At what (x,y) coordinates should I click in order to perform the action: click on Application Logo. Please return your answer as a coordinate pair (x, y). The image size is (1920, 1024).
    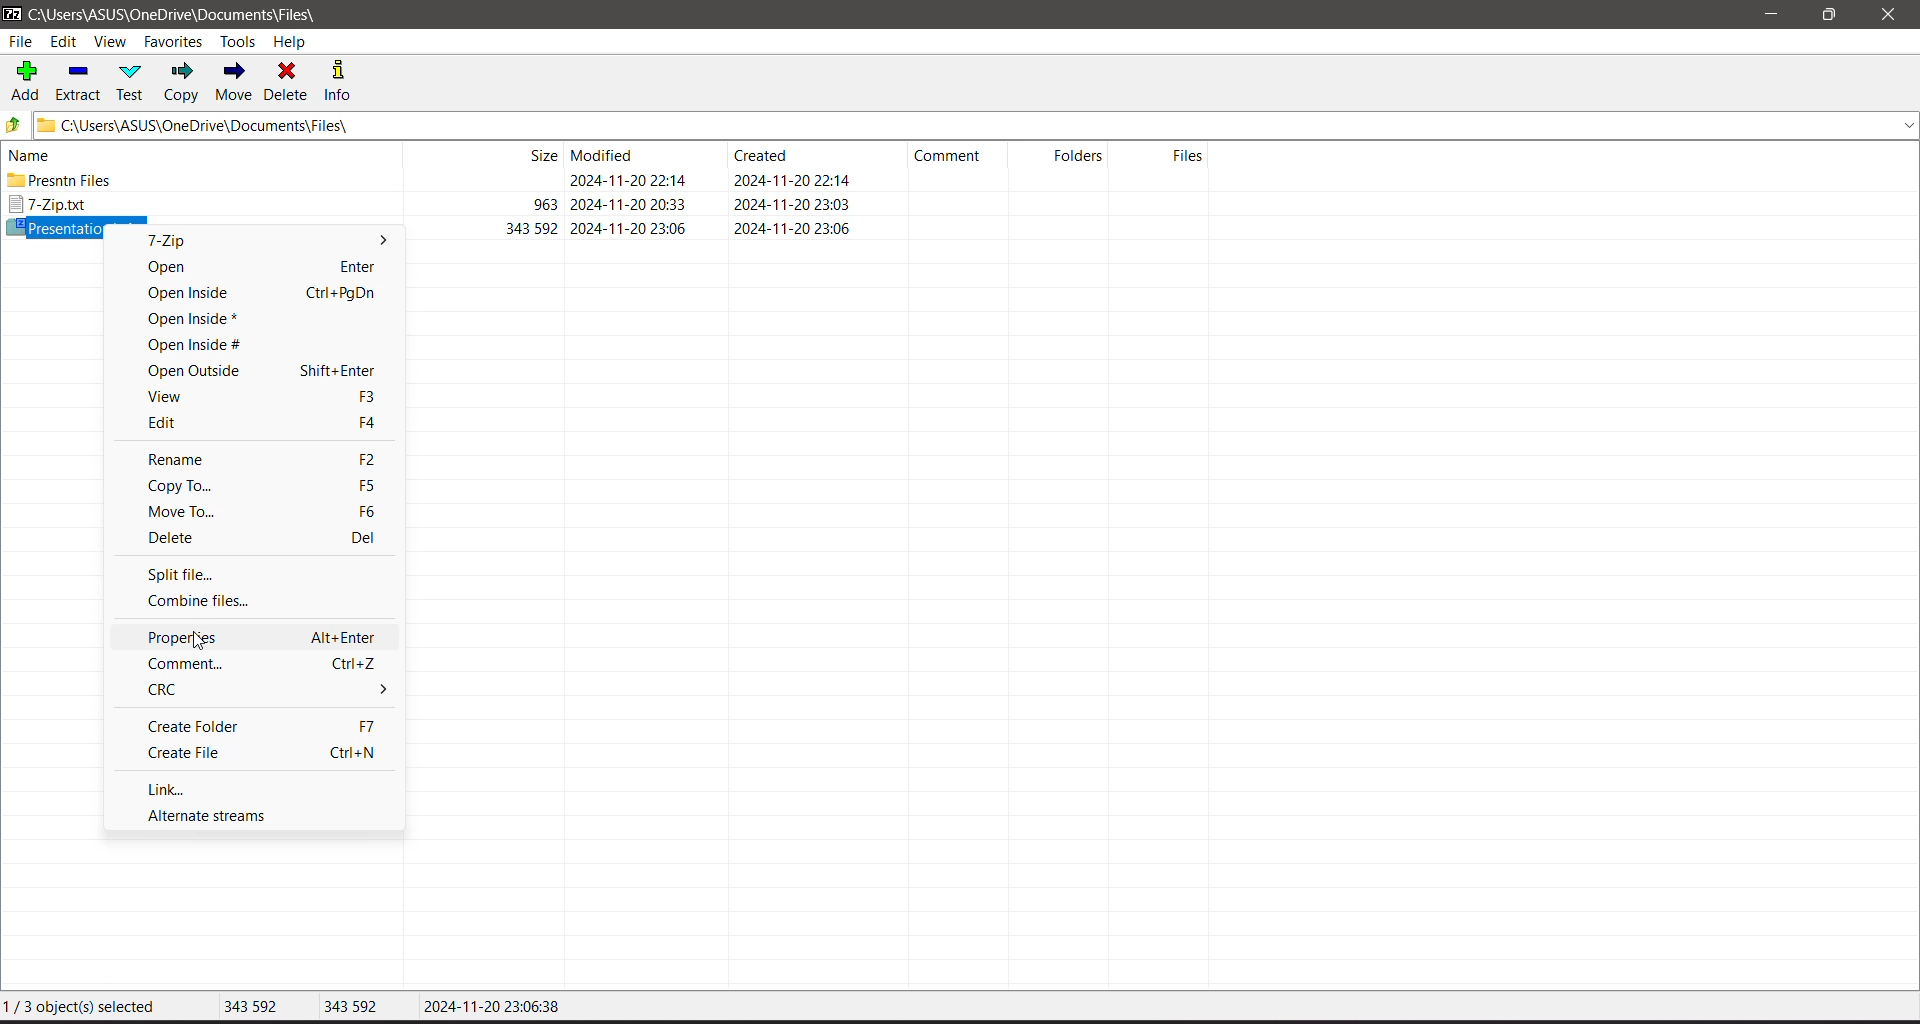
    Looking at the image, I should click on (12, 15).